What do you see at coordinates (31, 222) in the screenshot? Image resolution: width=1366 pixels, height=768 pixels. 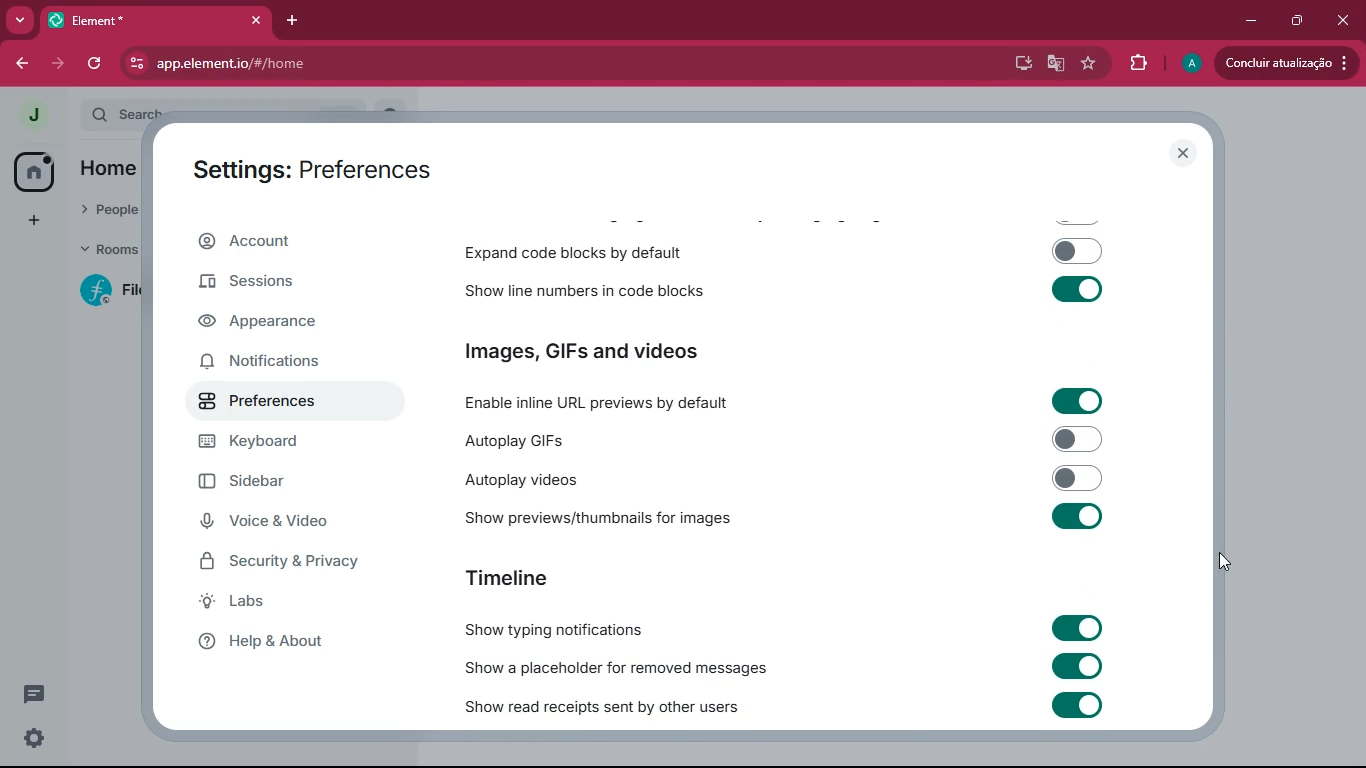 I see `add` at bounding box center [31, 222].